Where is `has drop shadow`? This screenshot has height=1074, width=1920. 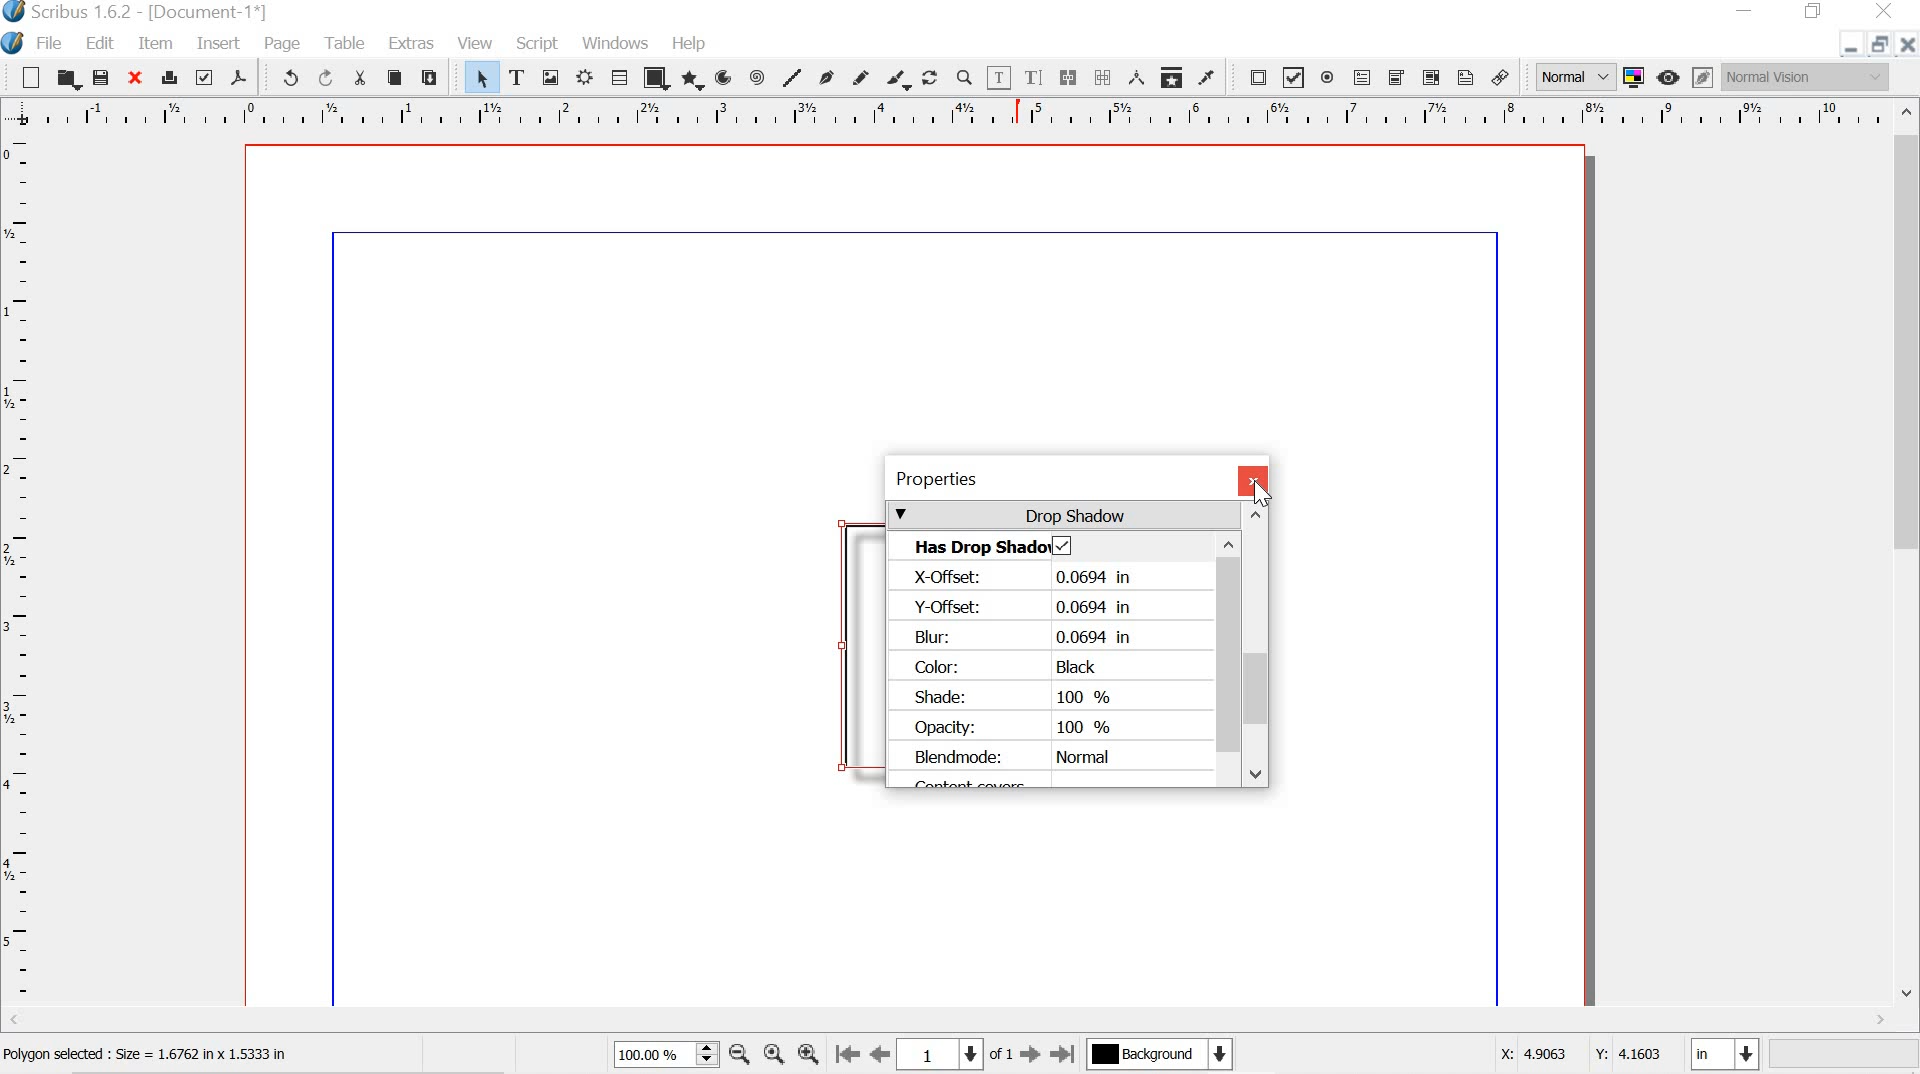 has drop shadow is located at coordinates (975, 547).